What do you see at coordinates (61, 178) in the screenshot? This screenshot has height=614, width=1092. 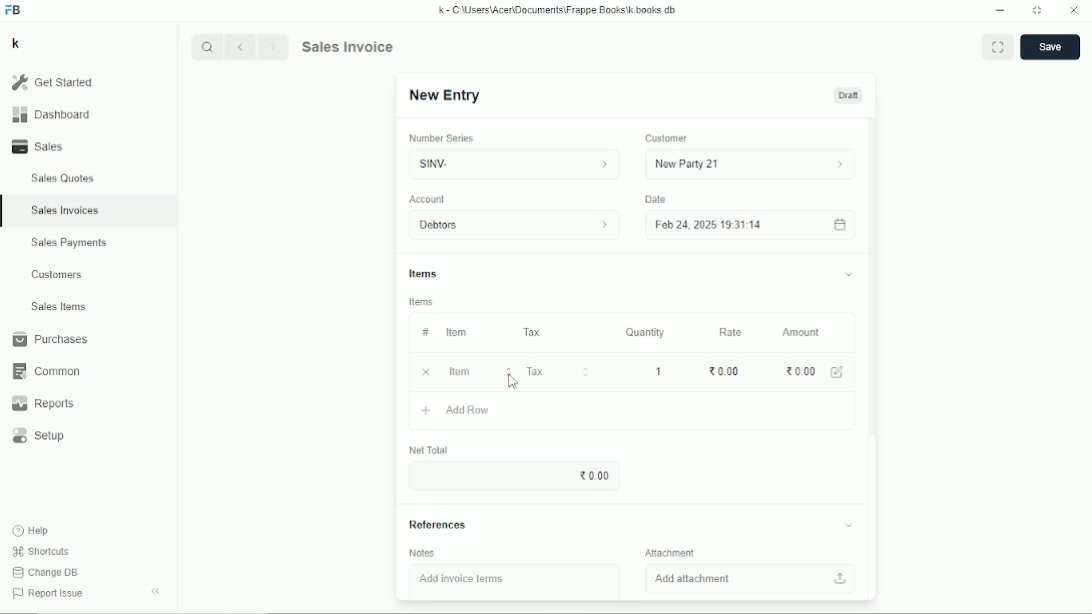 I see `Sales quotes` at bounding box center [61, 178].